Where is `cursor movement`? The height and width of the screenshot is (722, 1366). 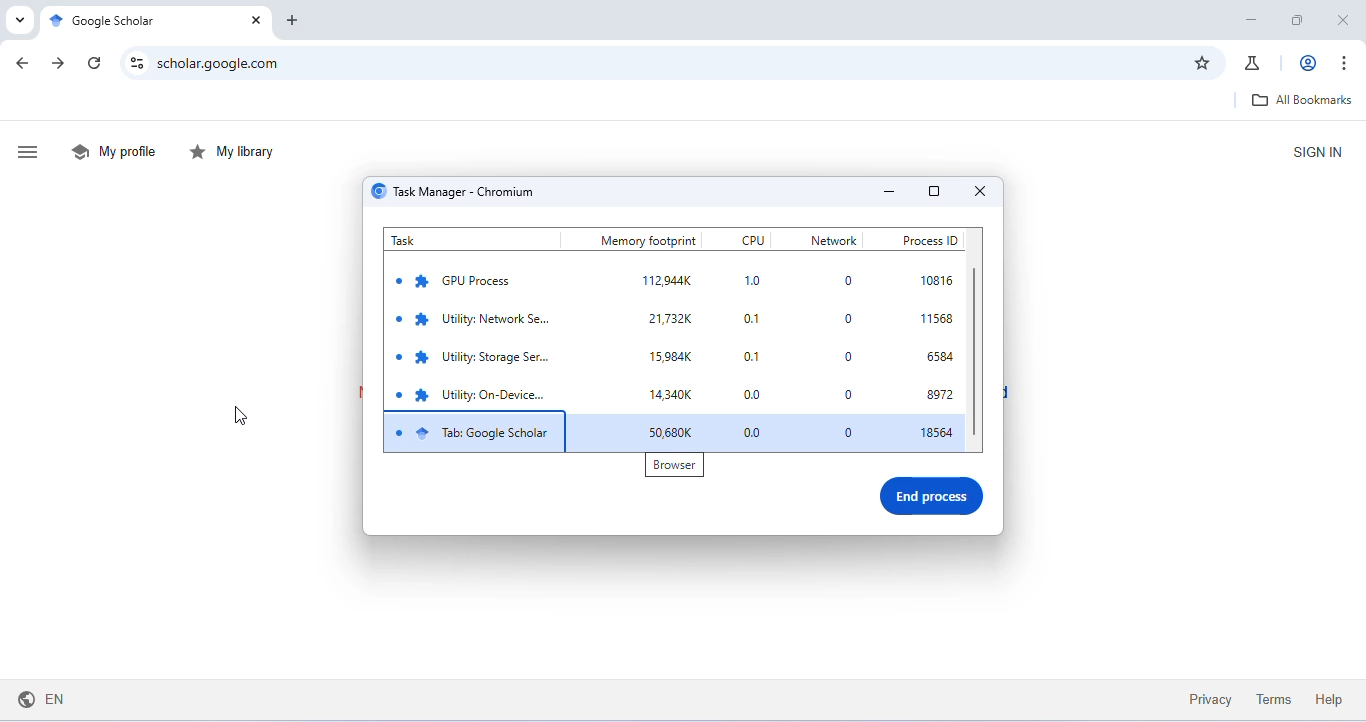
cursor movement is located at coordinates (237, 415).